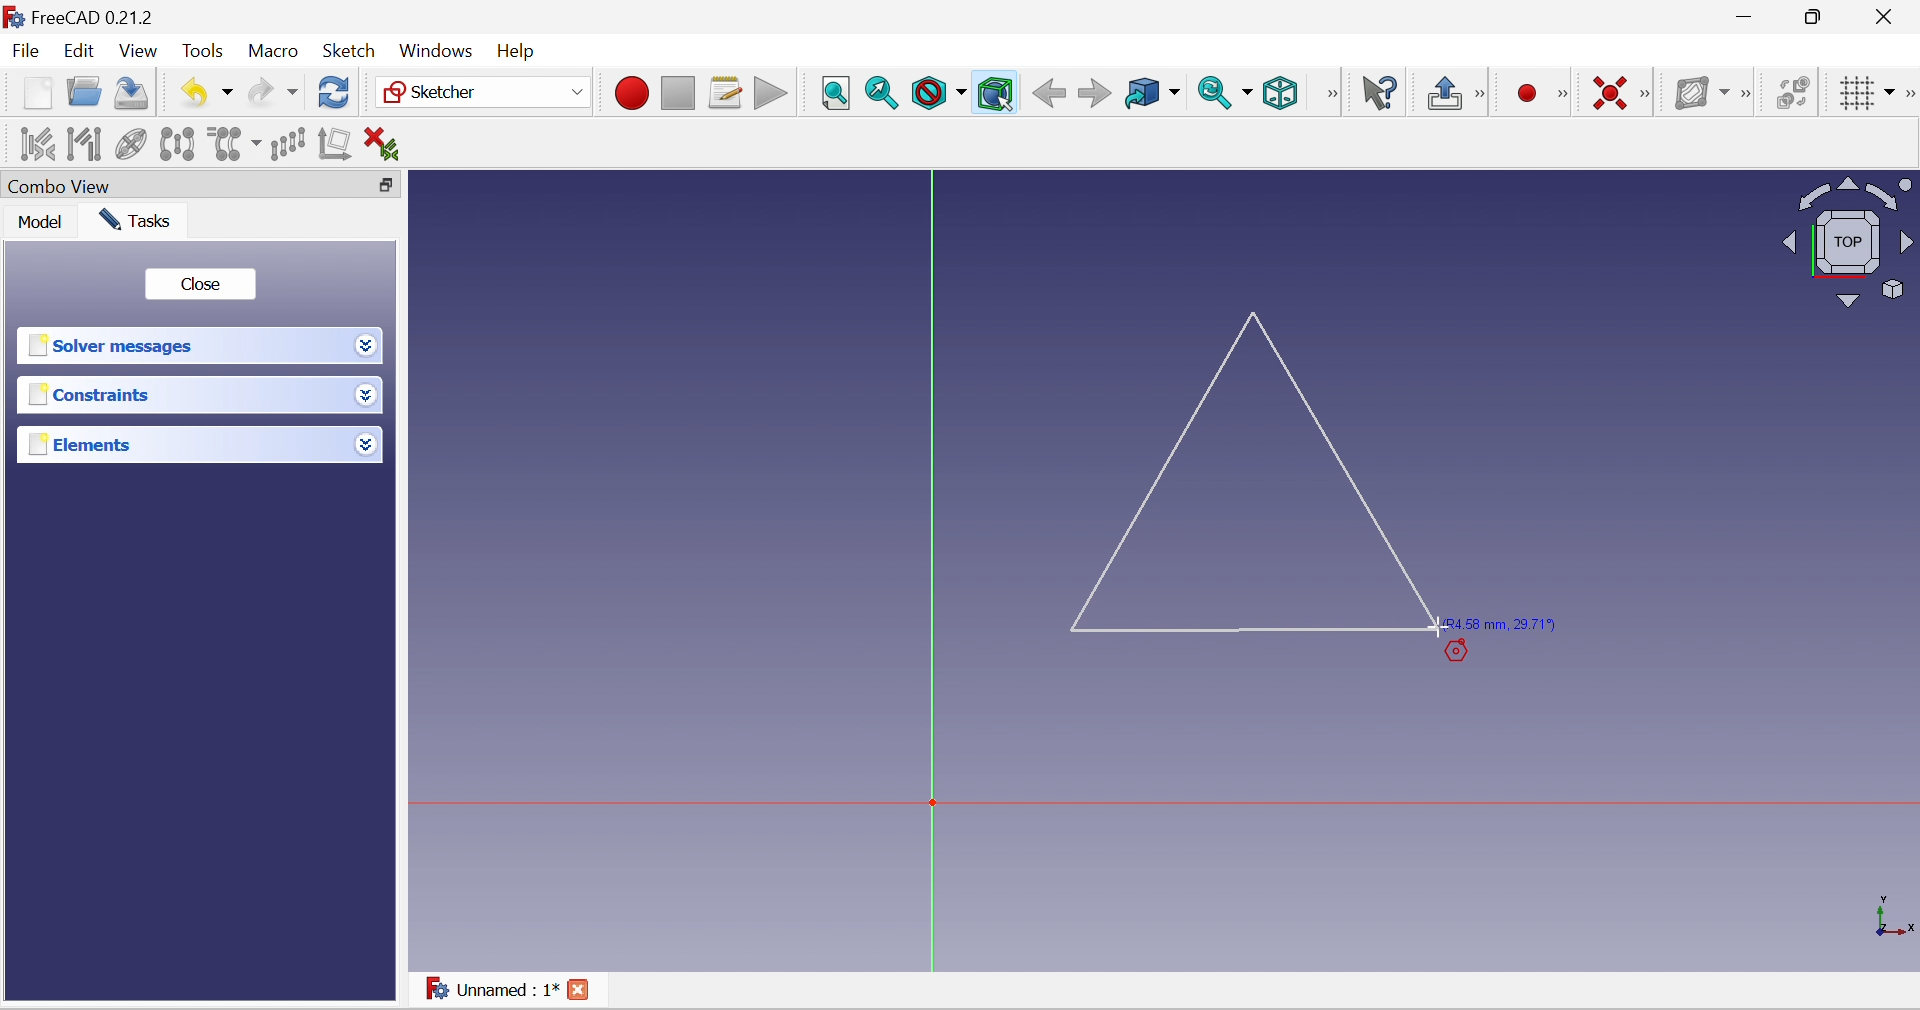 The height and width of the screenshot is (1010, 1920). I want to click on Isometric, so click(1281, 93).